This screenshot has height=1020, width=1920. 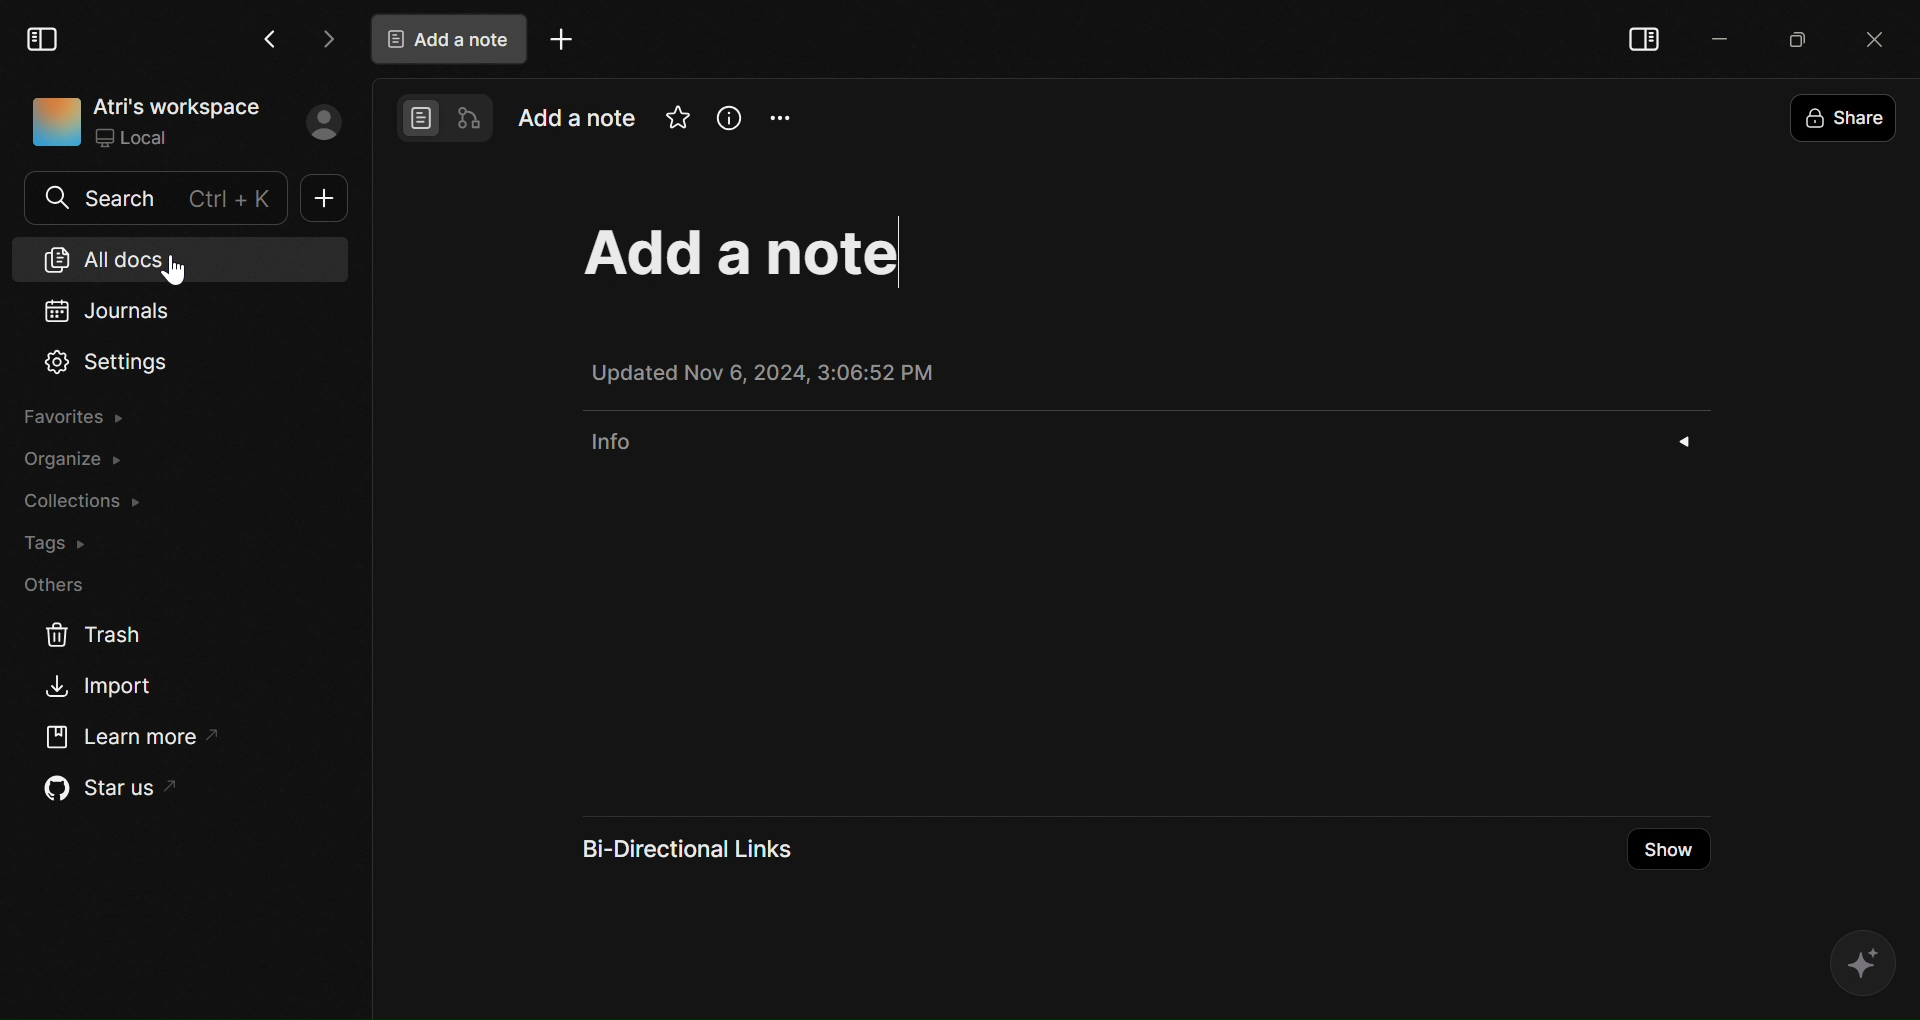 What do you see at coordinates (55, 541) in the screenshot?
I see `Tags` at bounding box center [55, 541].